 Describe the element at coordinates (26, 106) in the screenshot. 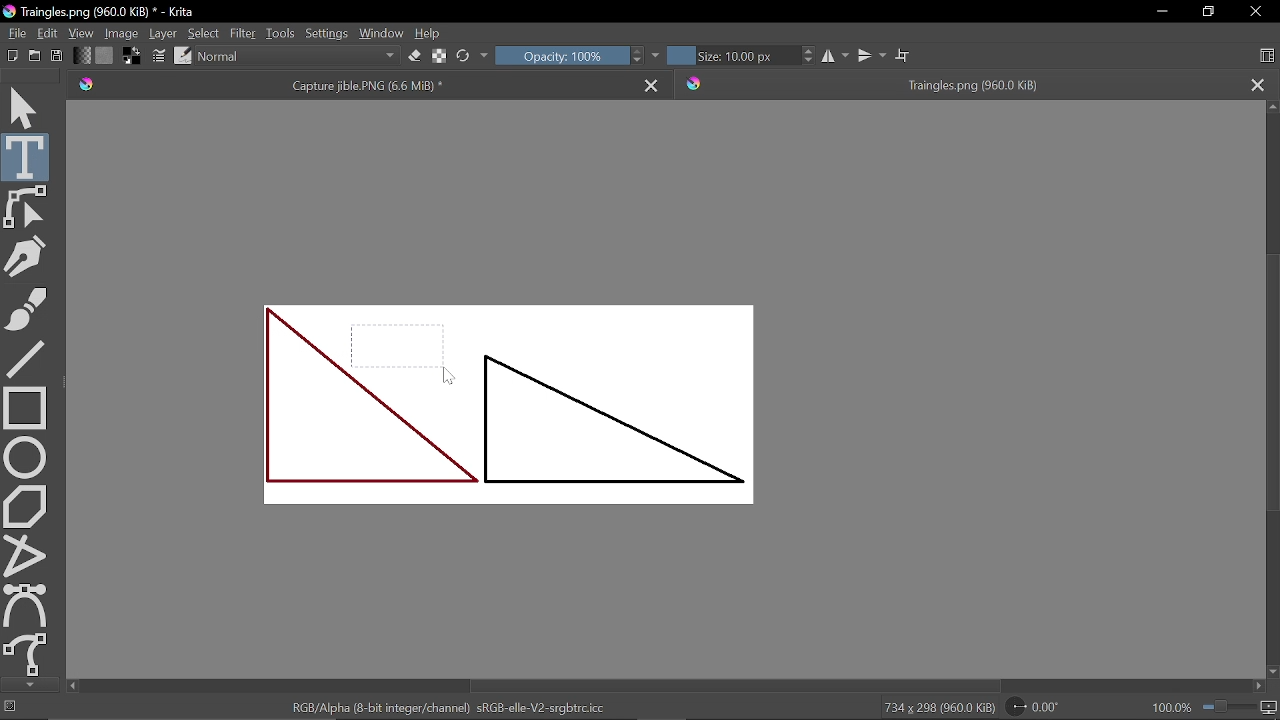

I see `Move tool` at that location.